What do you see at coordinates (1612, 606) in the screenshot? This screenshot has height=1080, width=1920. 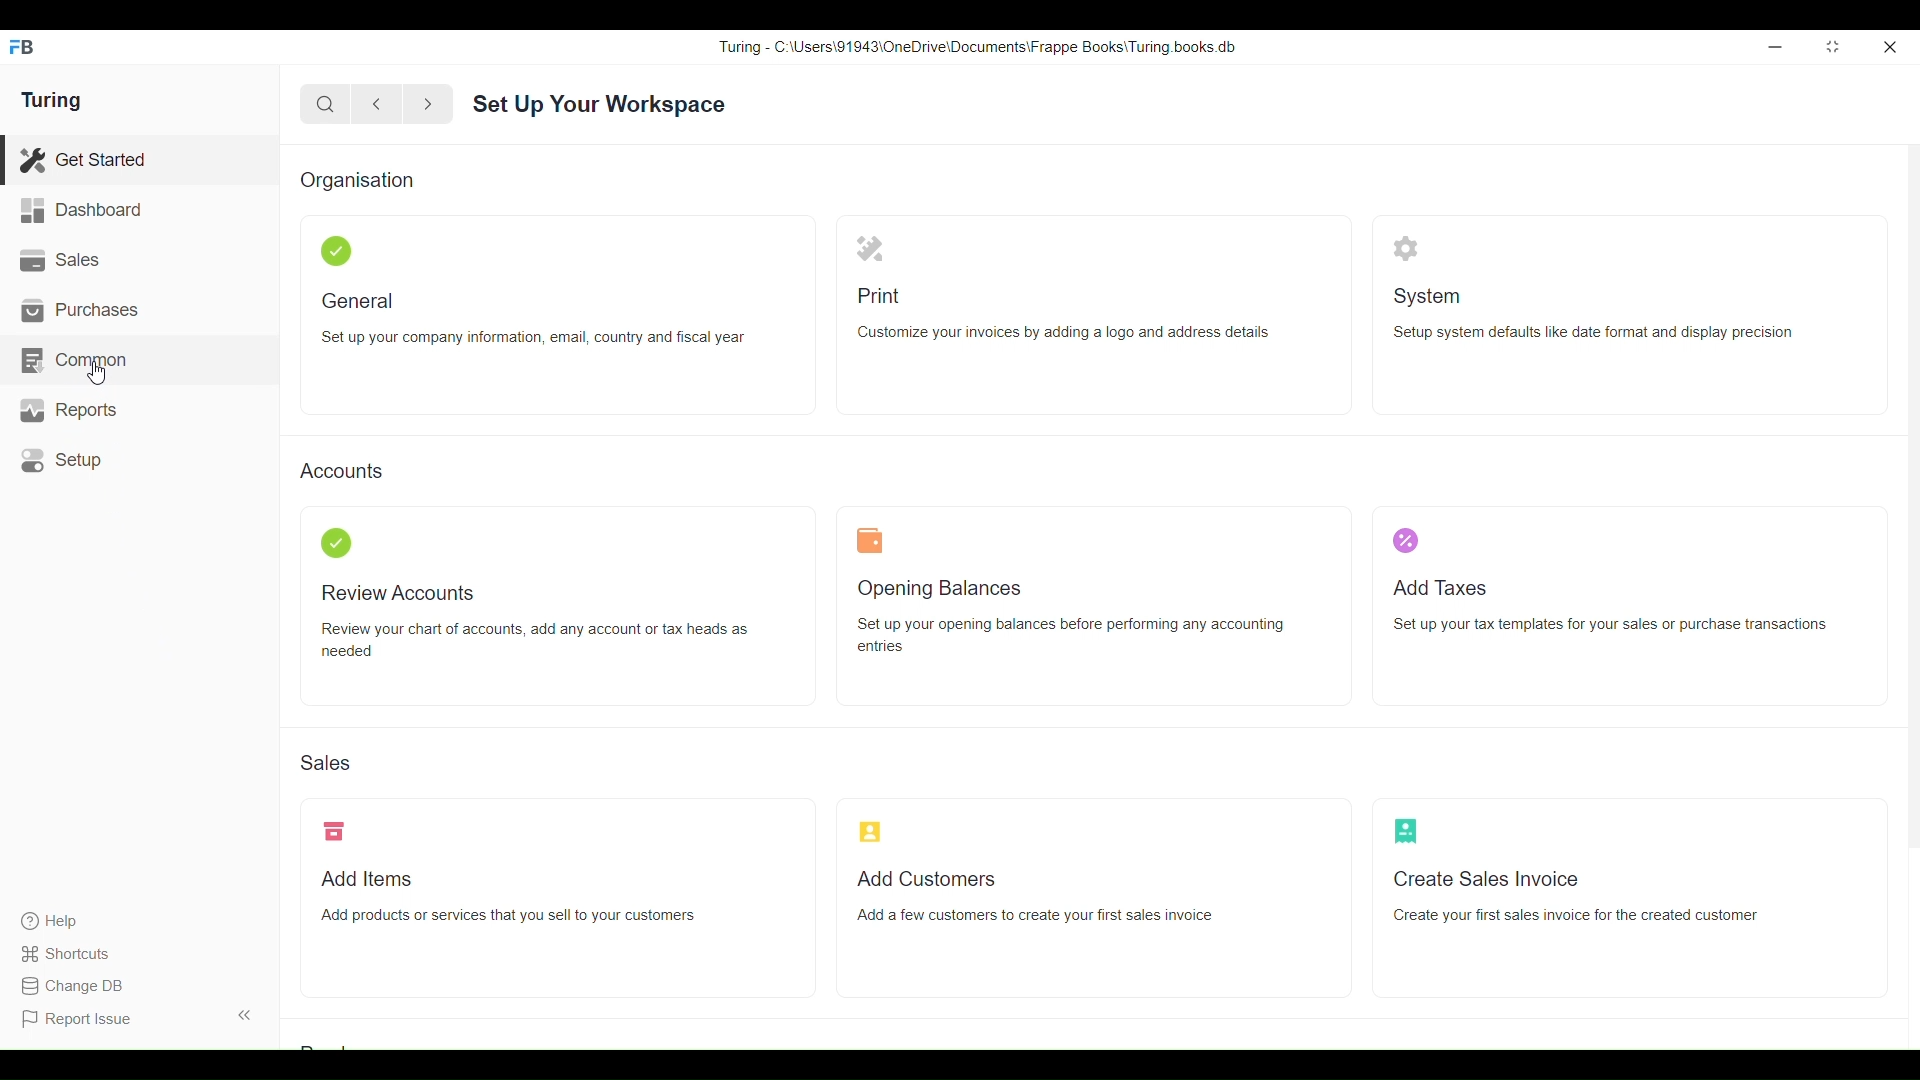 I see `Add Taxes Set up your tax templates for your sales or purchase transactions` at bounding box center [1612, 606].